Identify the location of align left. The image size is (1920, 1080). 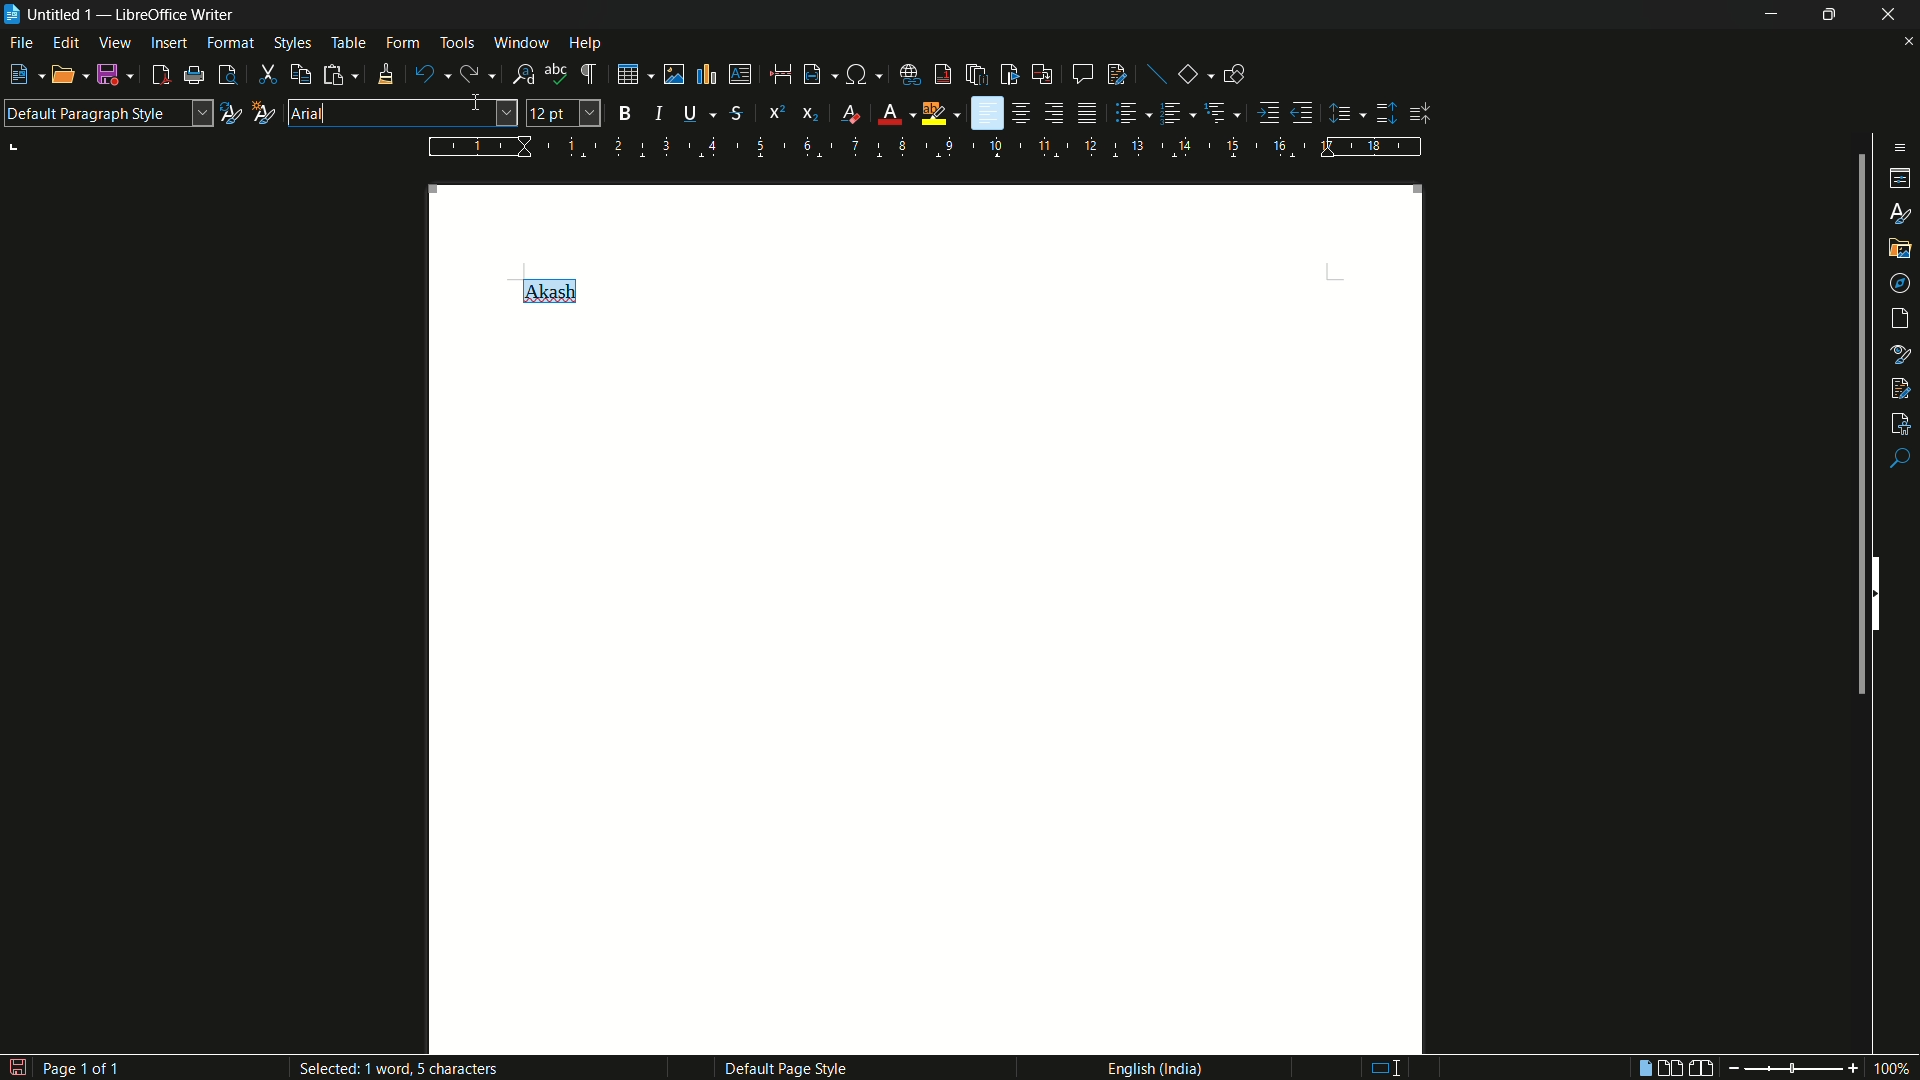
(987, 114).